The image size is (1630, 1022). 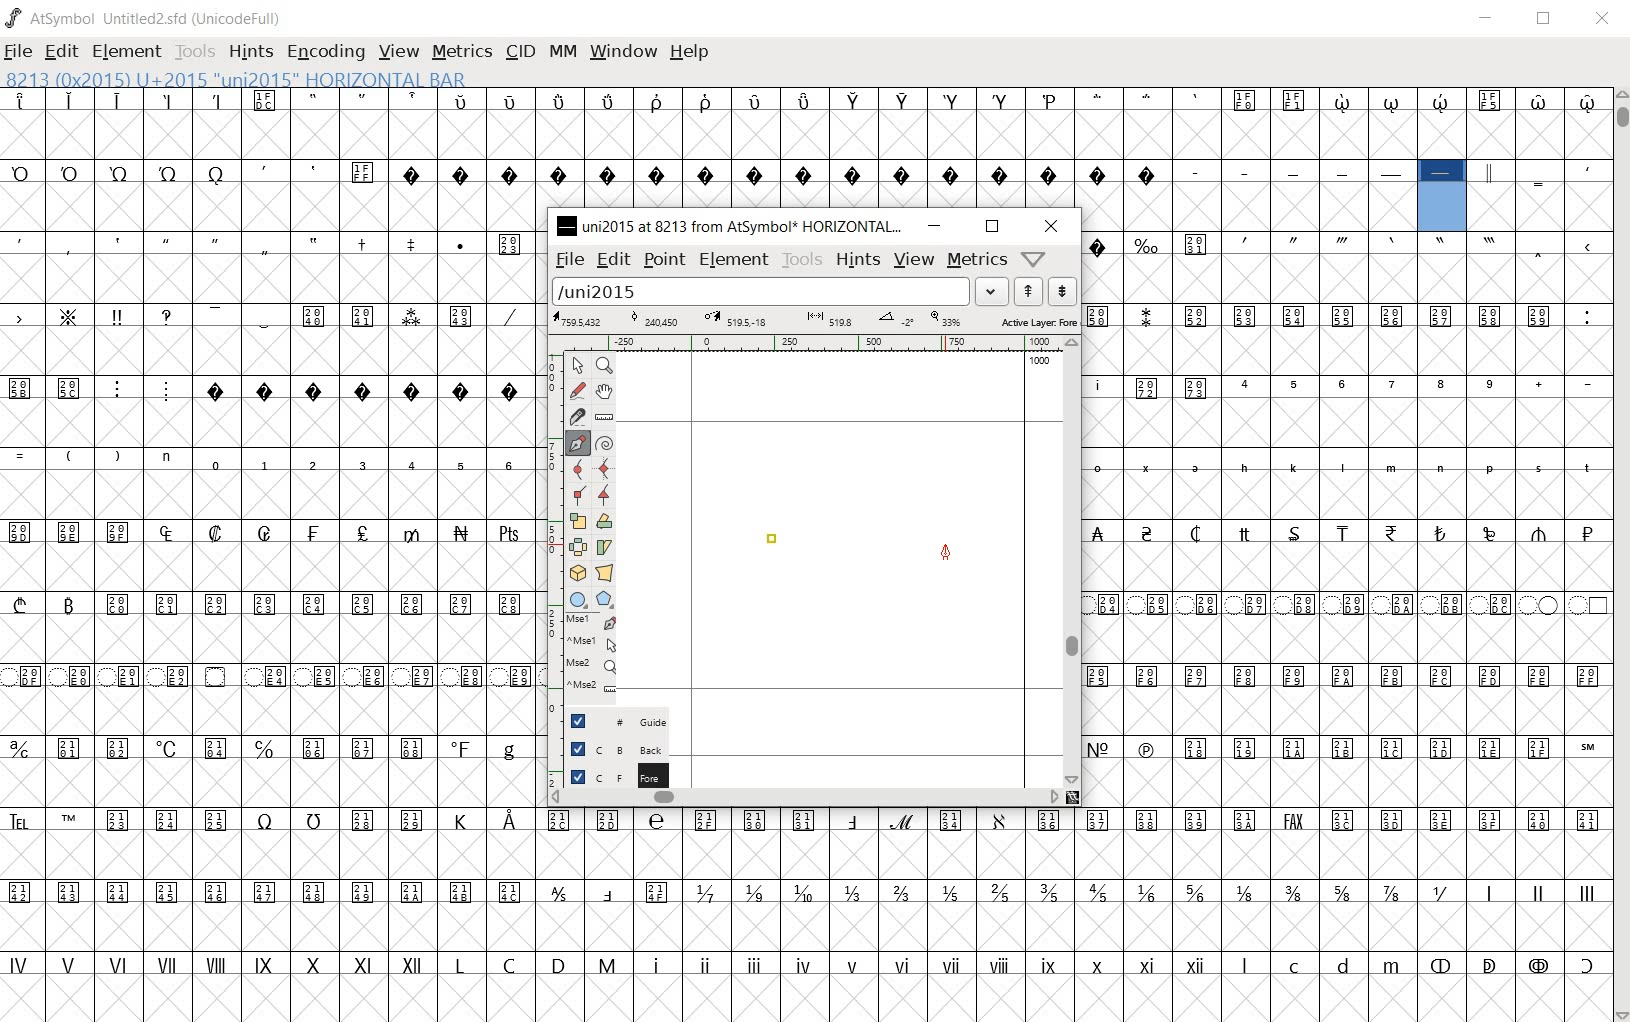 I want to click on help/window, so click(x=1032, y=259).